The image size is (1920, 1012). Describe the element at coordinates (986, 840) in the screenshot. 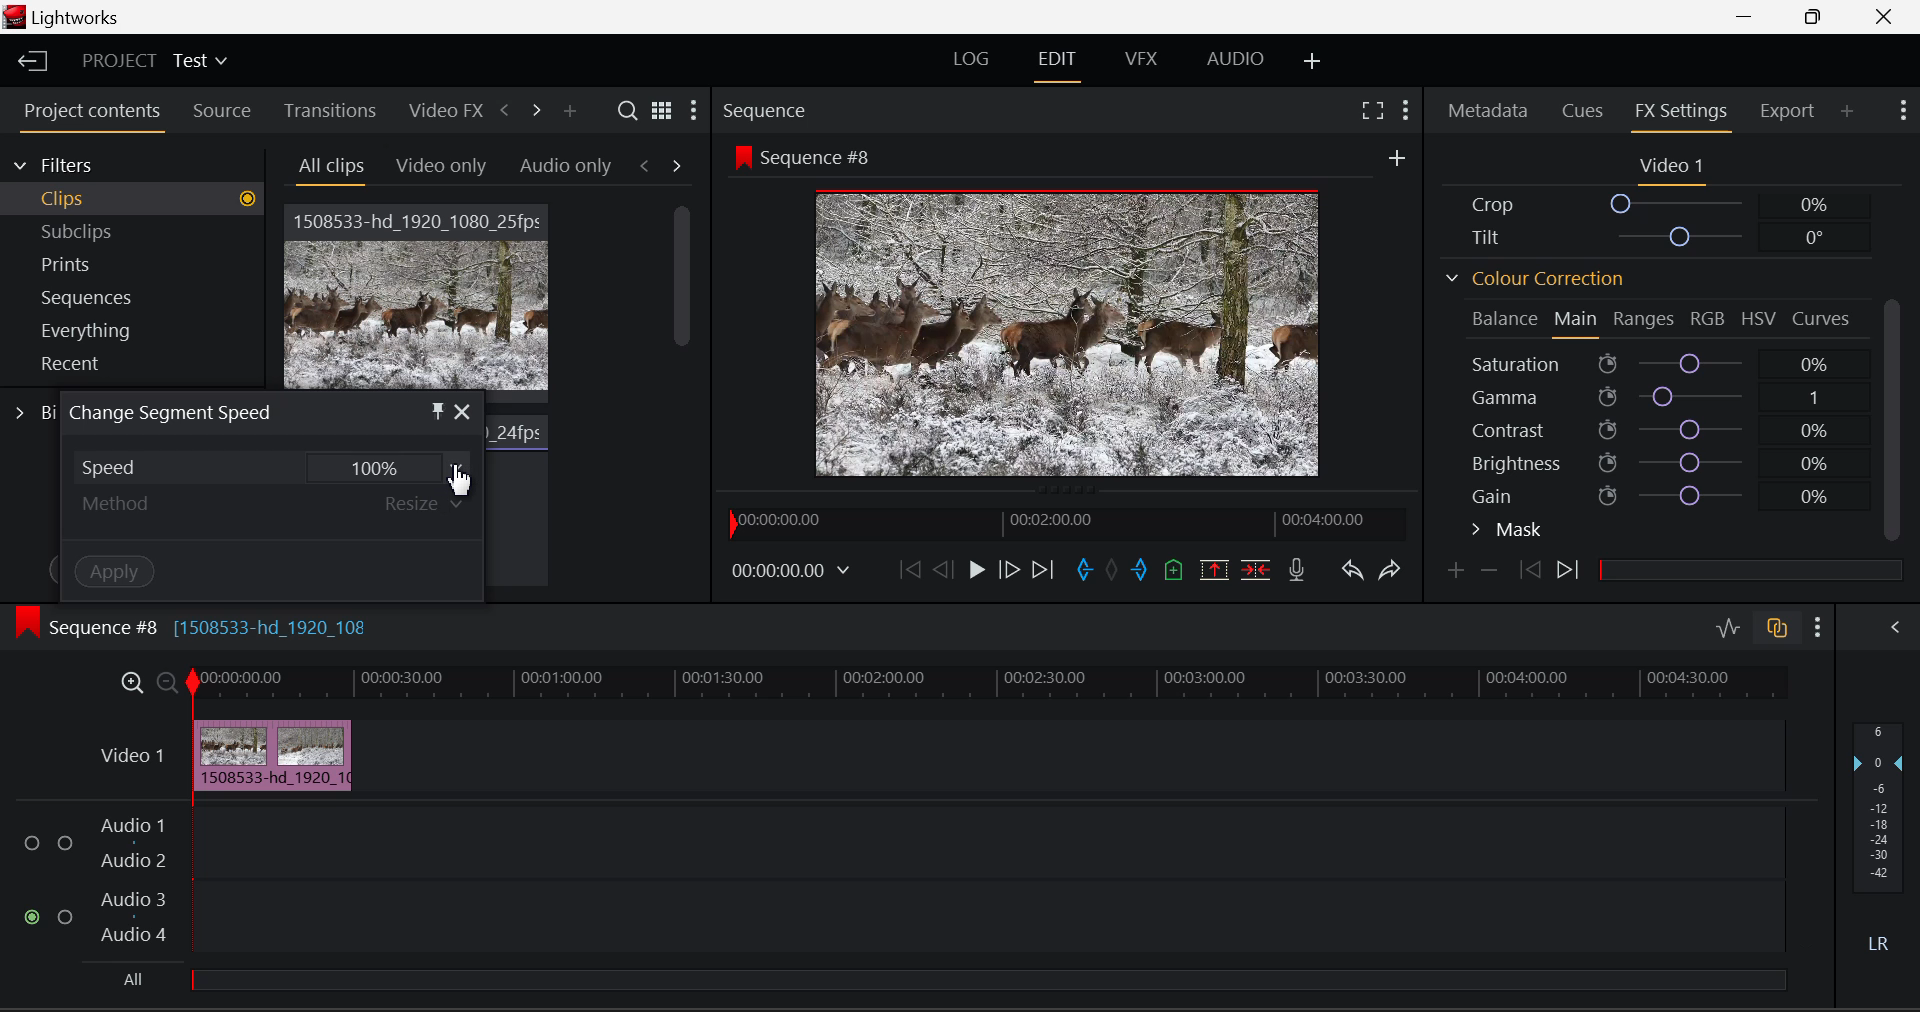

I see `Audio Input Field` at that location.